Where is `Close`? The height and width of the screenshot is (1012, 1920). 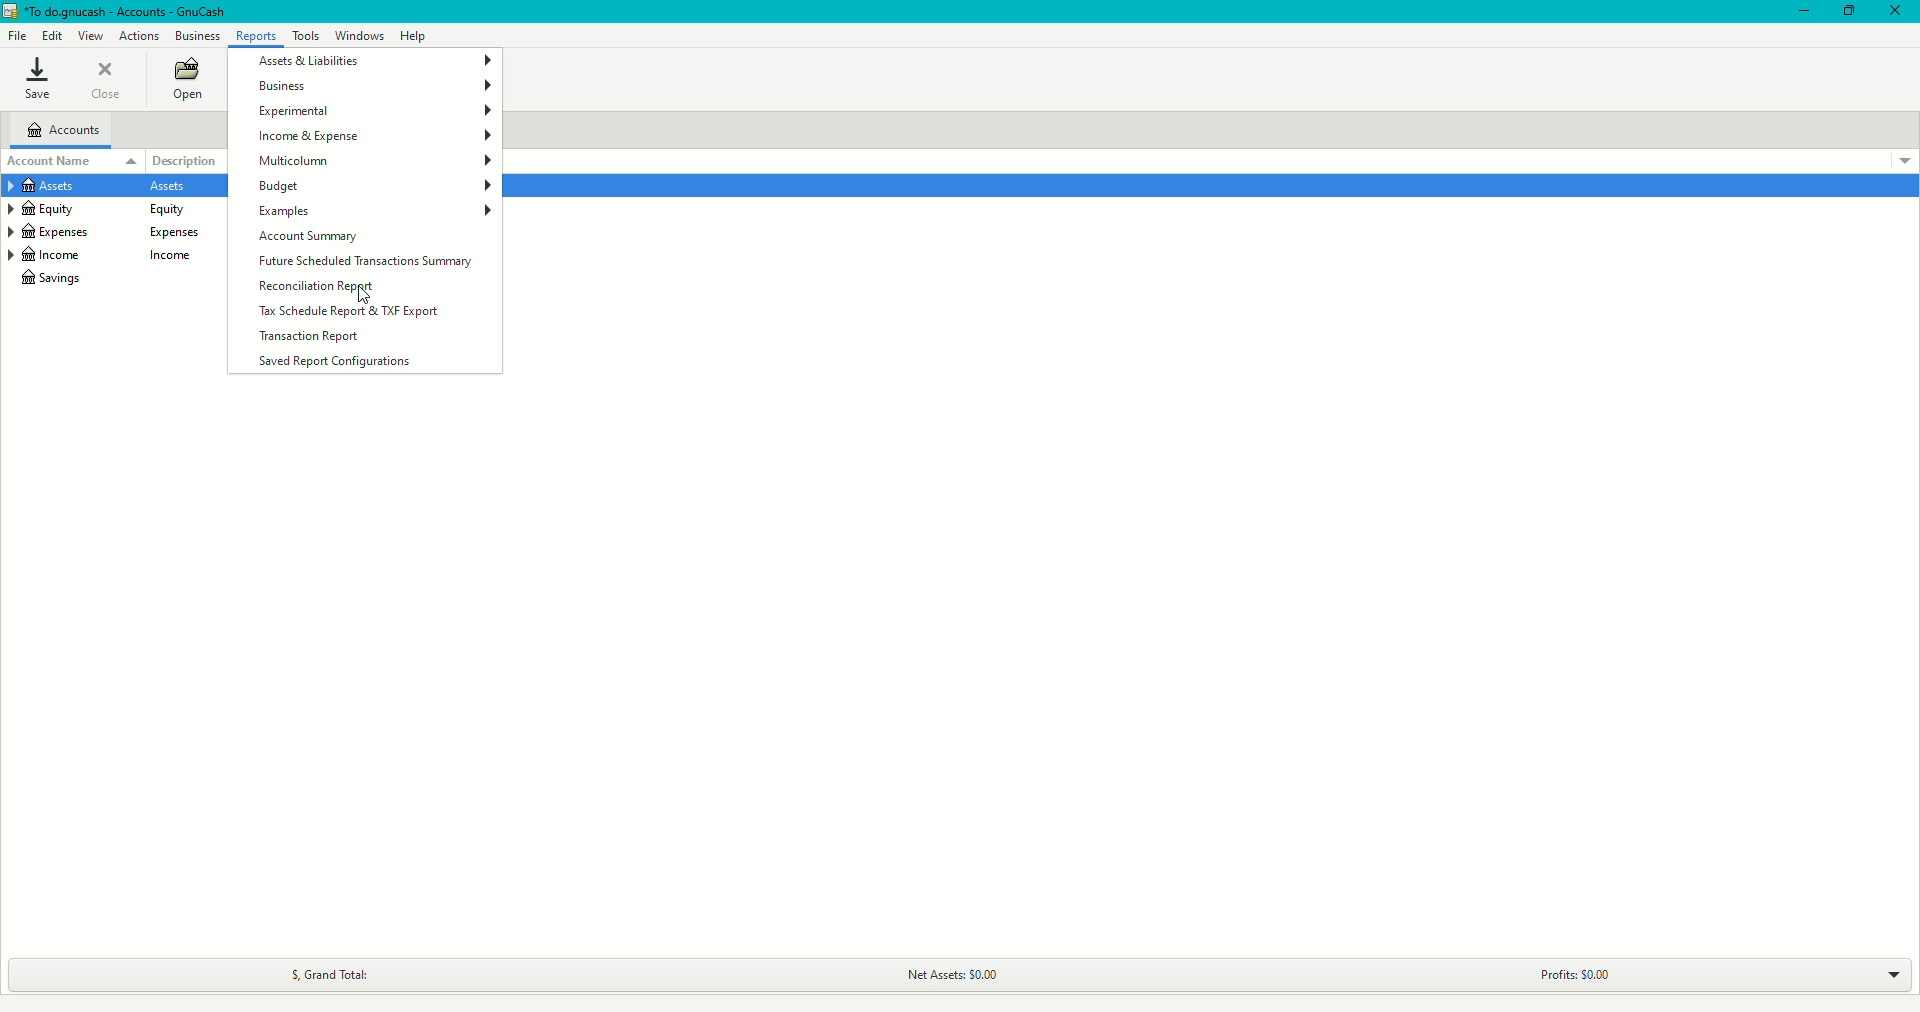 Close is located at coordinates (104, 80).